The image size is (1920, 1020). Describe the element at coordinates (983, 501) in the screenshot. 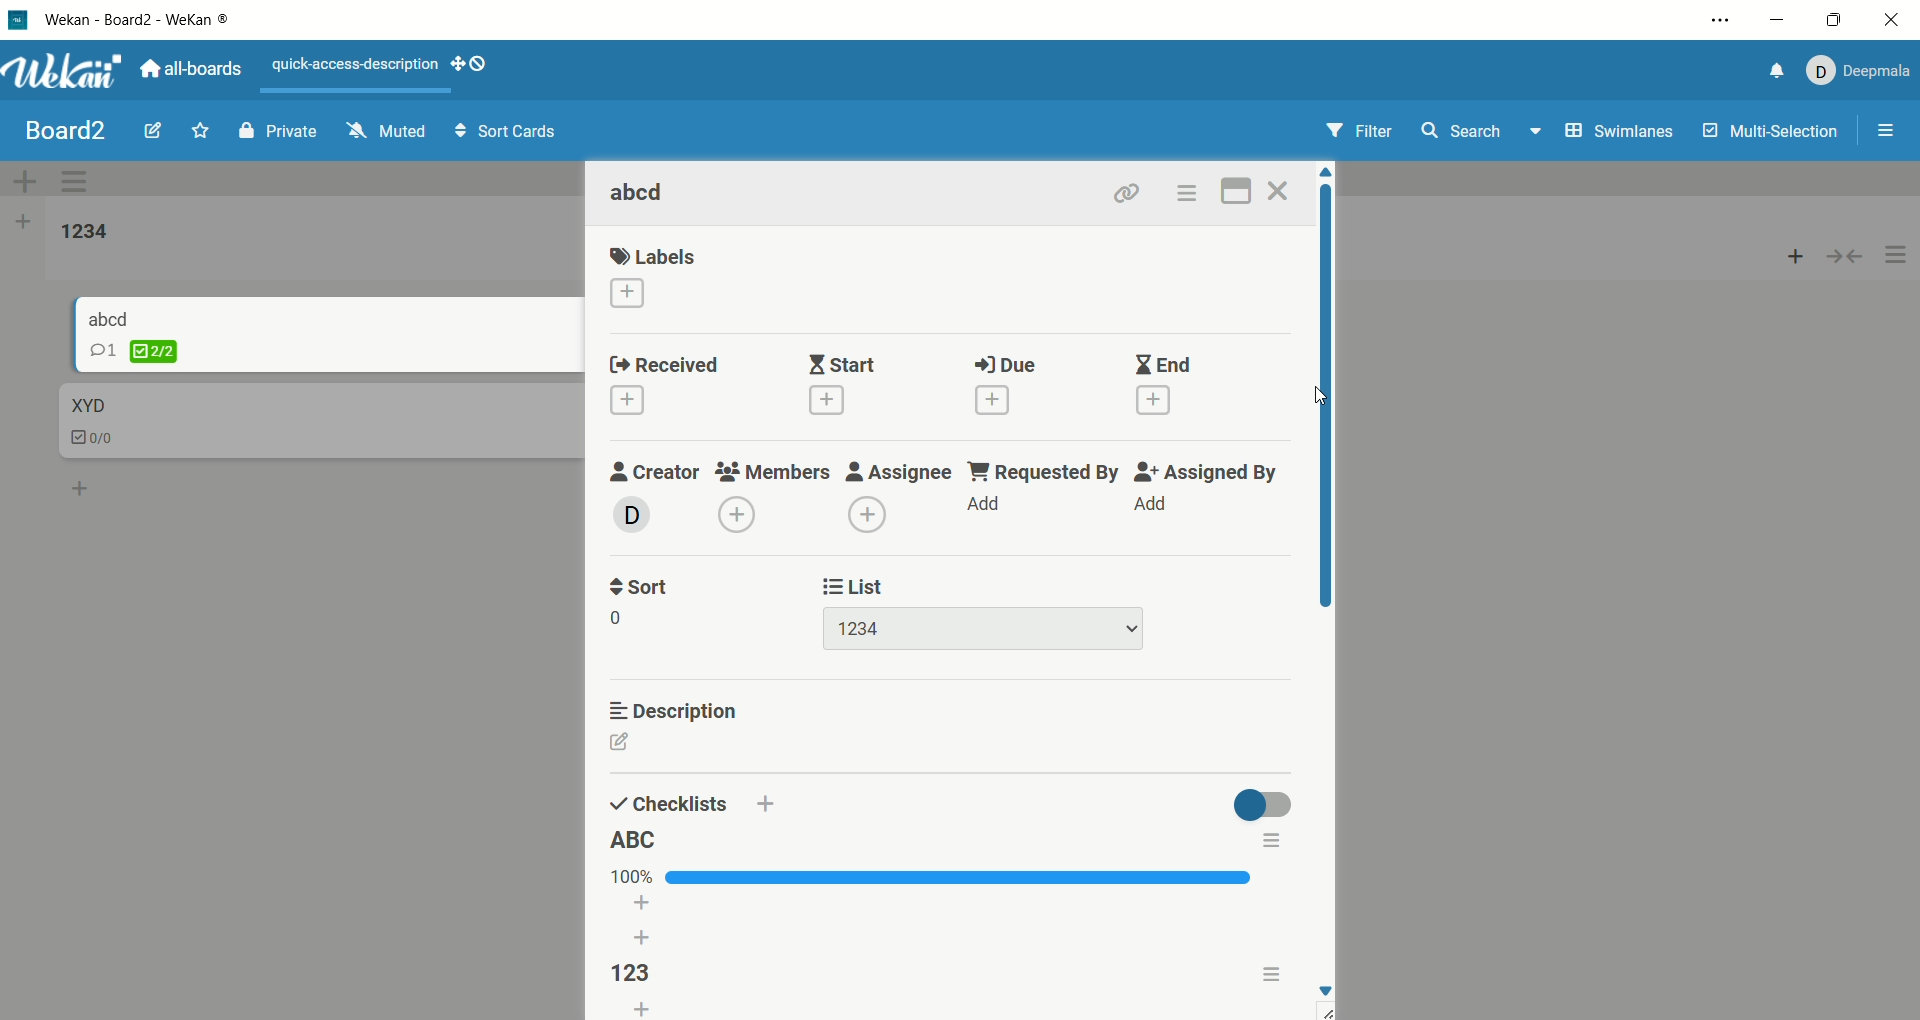

I see `add` at that location.